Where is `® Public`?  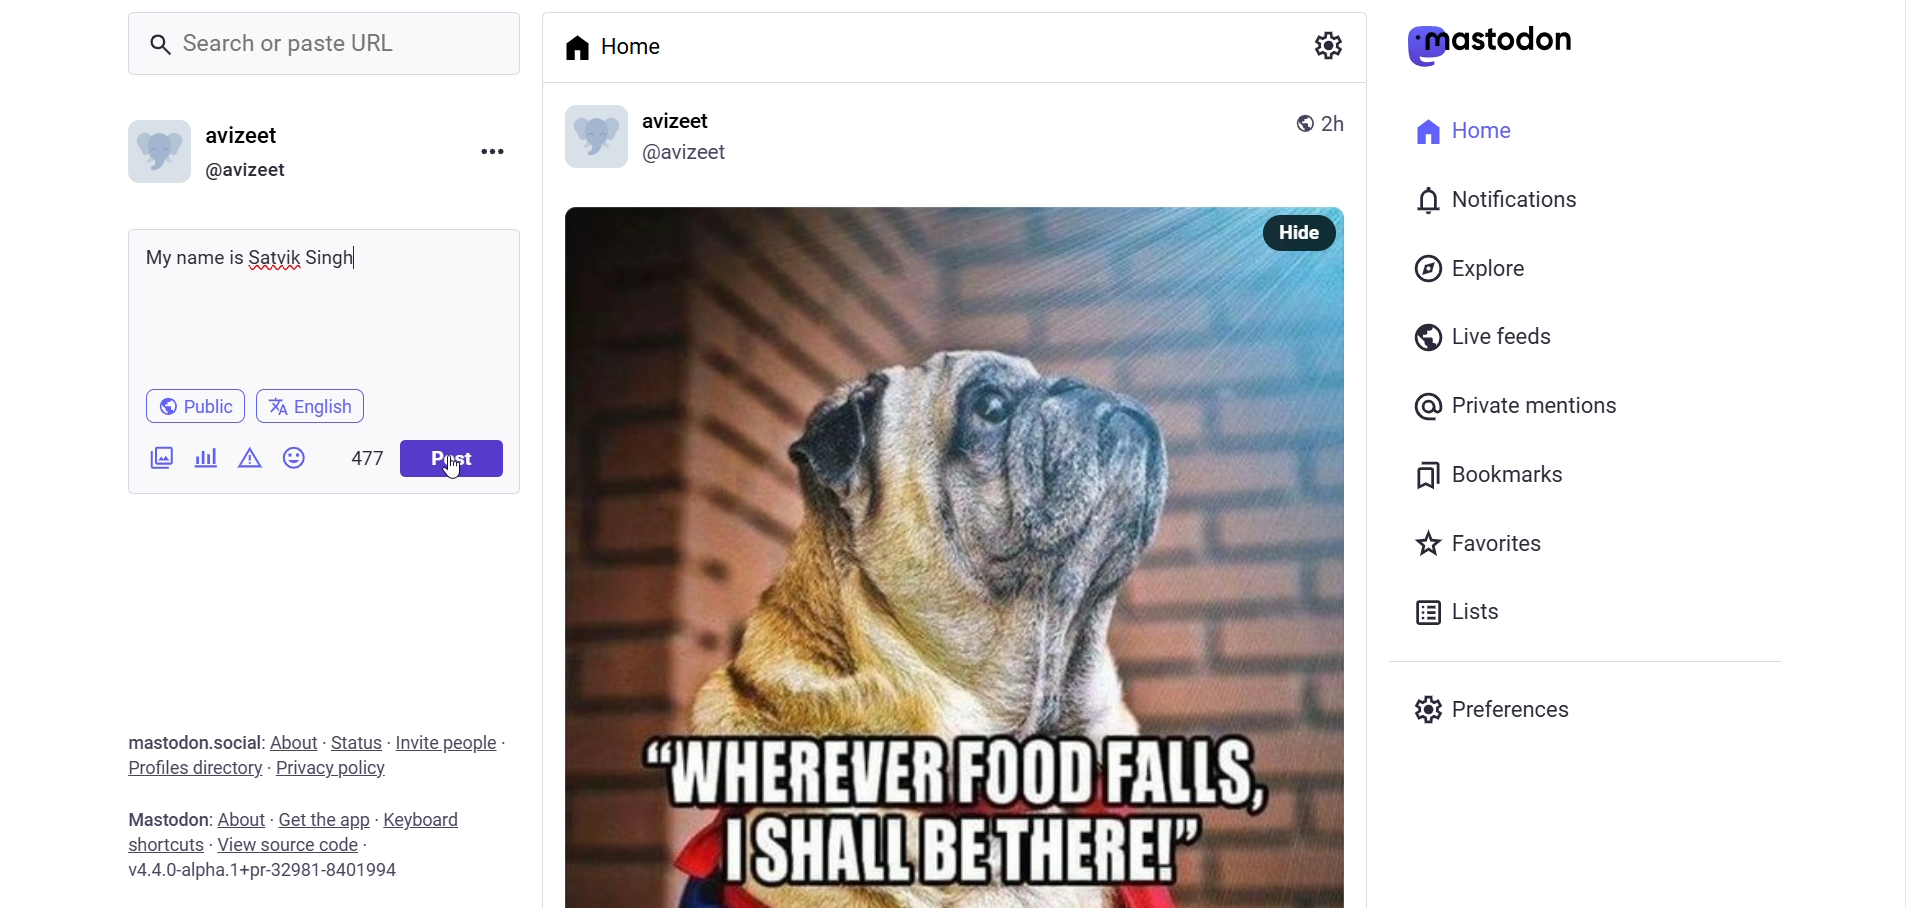
® Public is located at coordinates (198, 404).